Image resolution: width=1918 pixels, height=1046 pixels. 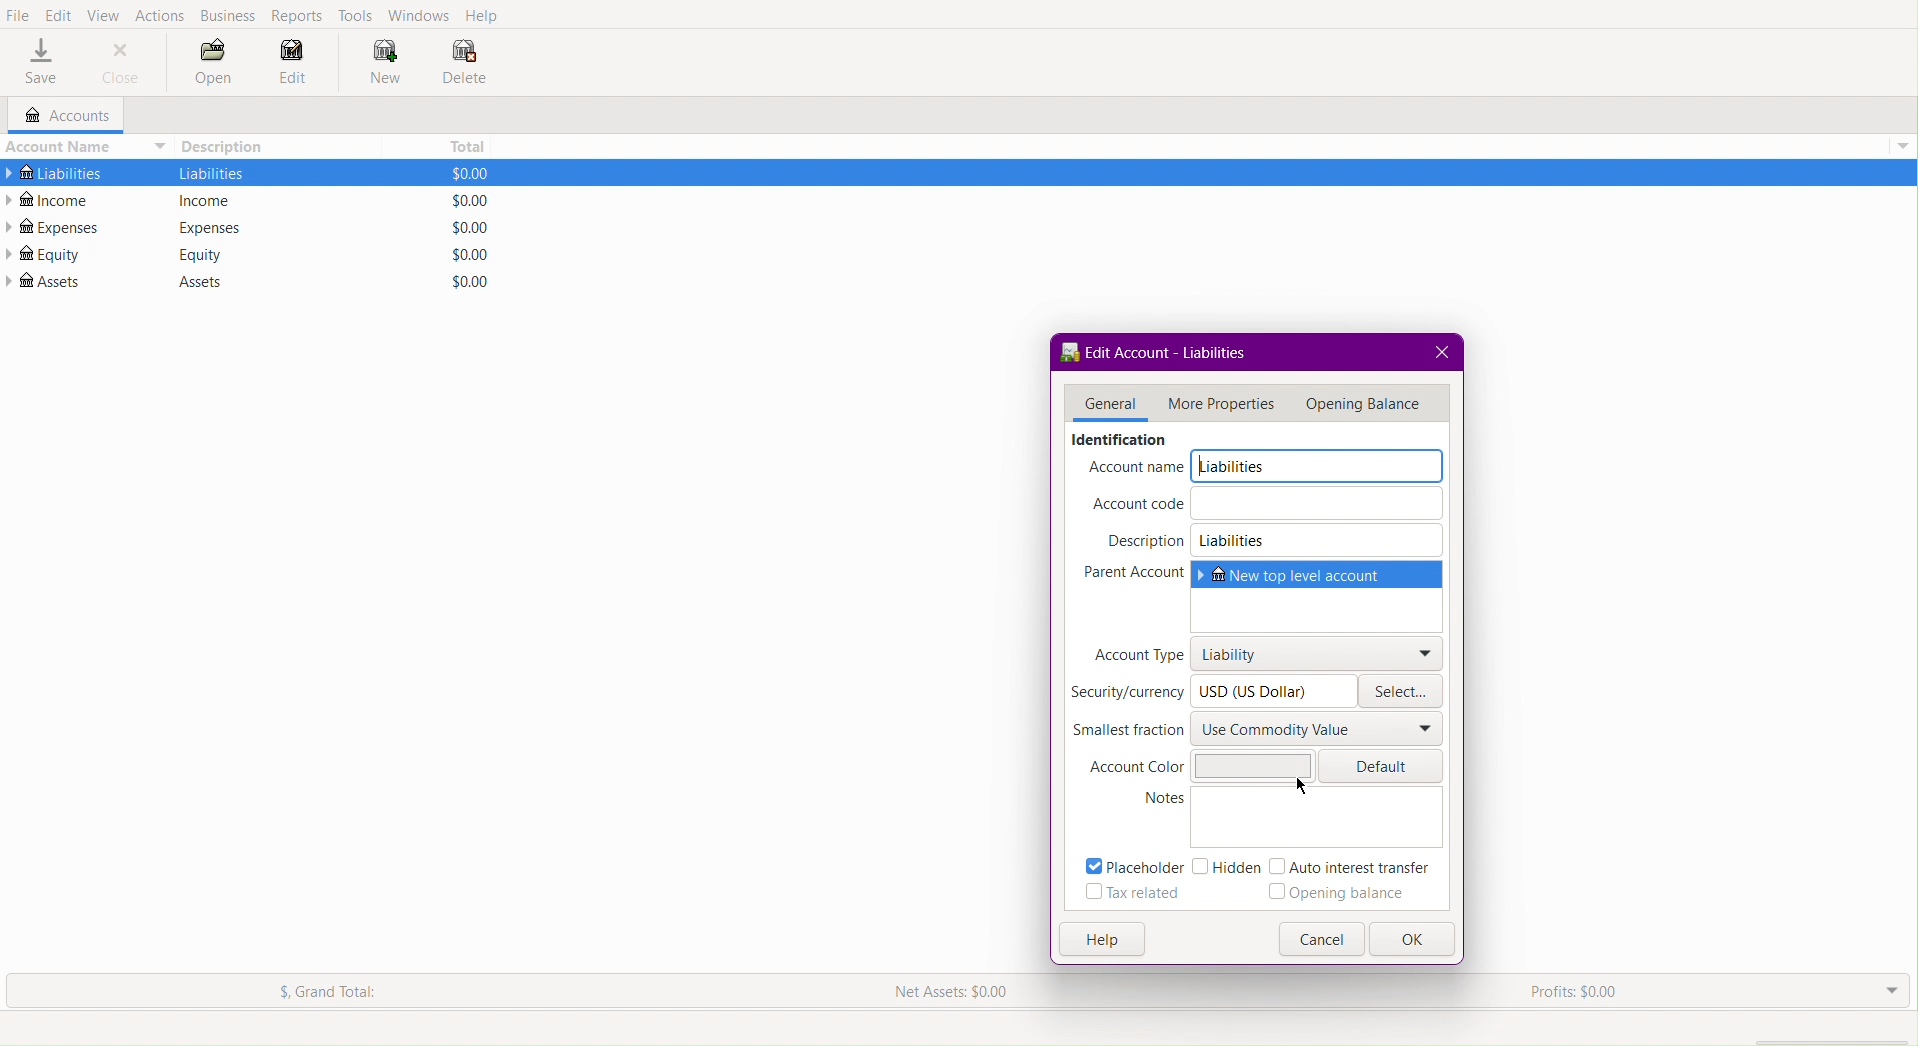 What do you see at coordinates (1380, 767) in the screenshot?
I see `Default` at bounding box center [1380, 767].